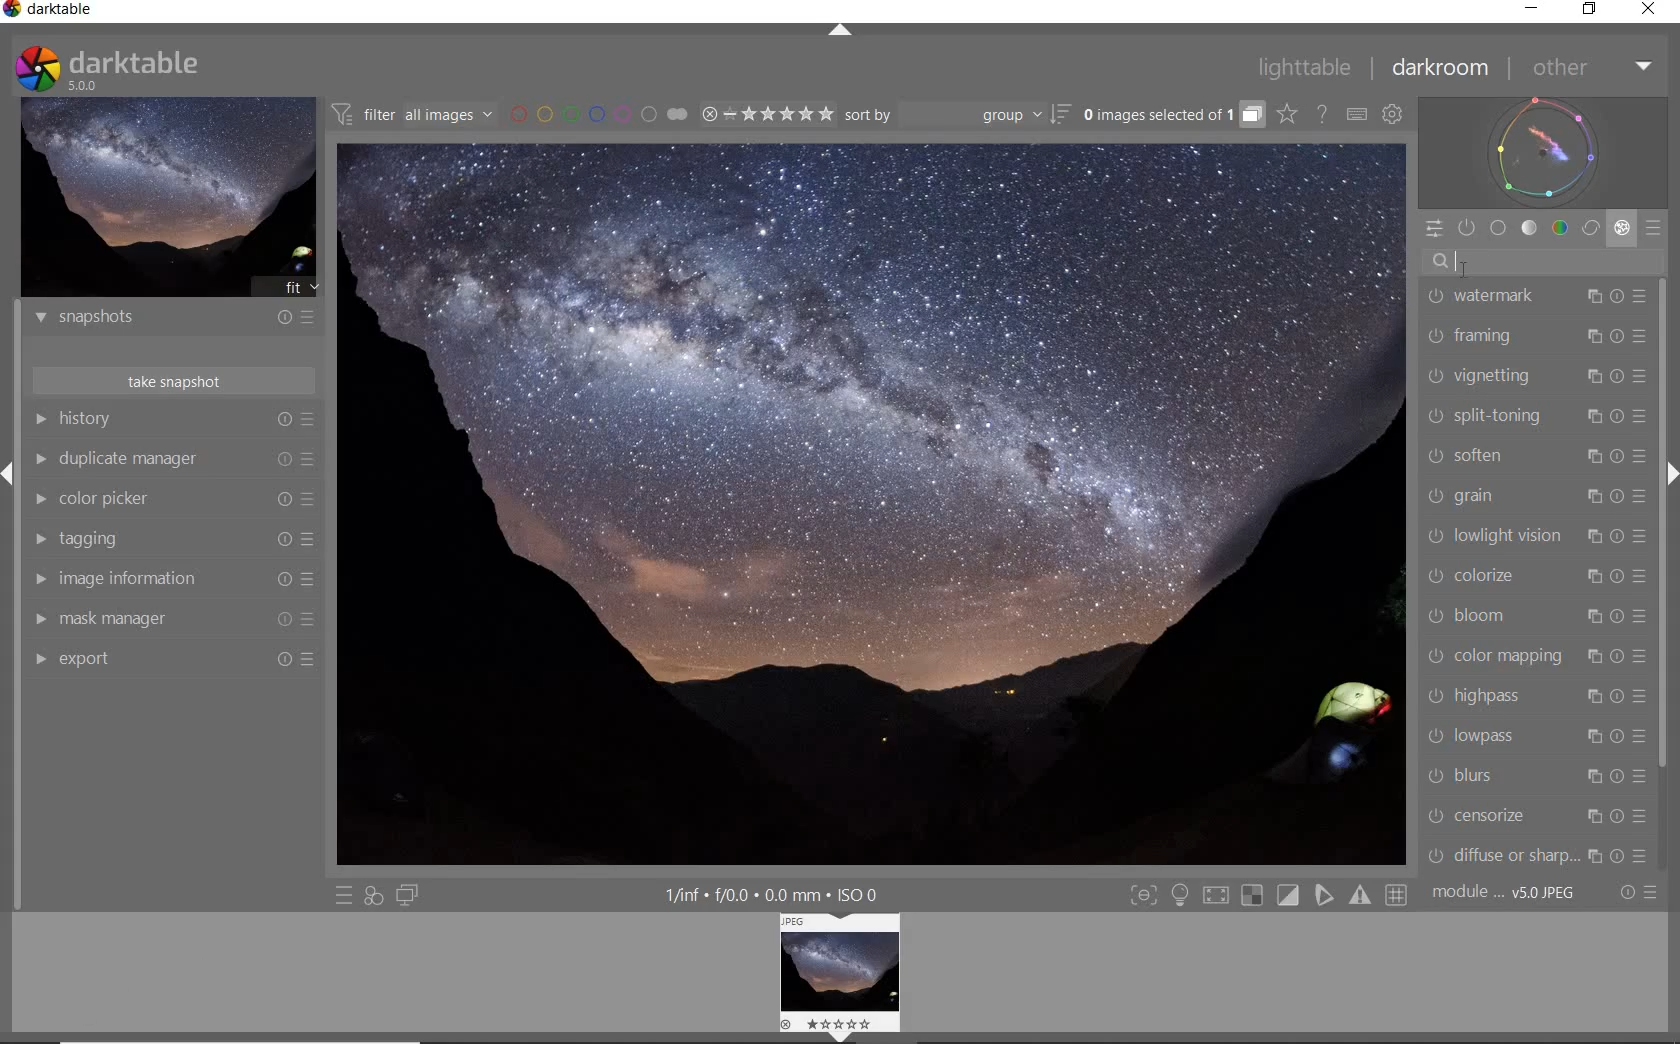 The height and width of the screenshot is (1044, 1680). I want to click on toggle ISO 12646 color assessment conditions, so click(1185, 896).